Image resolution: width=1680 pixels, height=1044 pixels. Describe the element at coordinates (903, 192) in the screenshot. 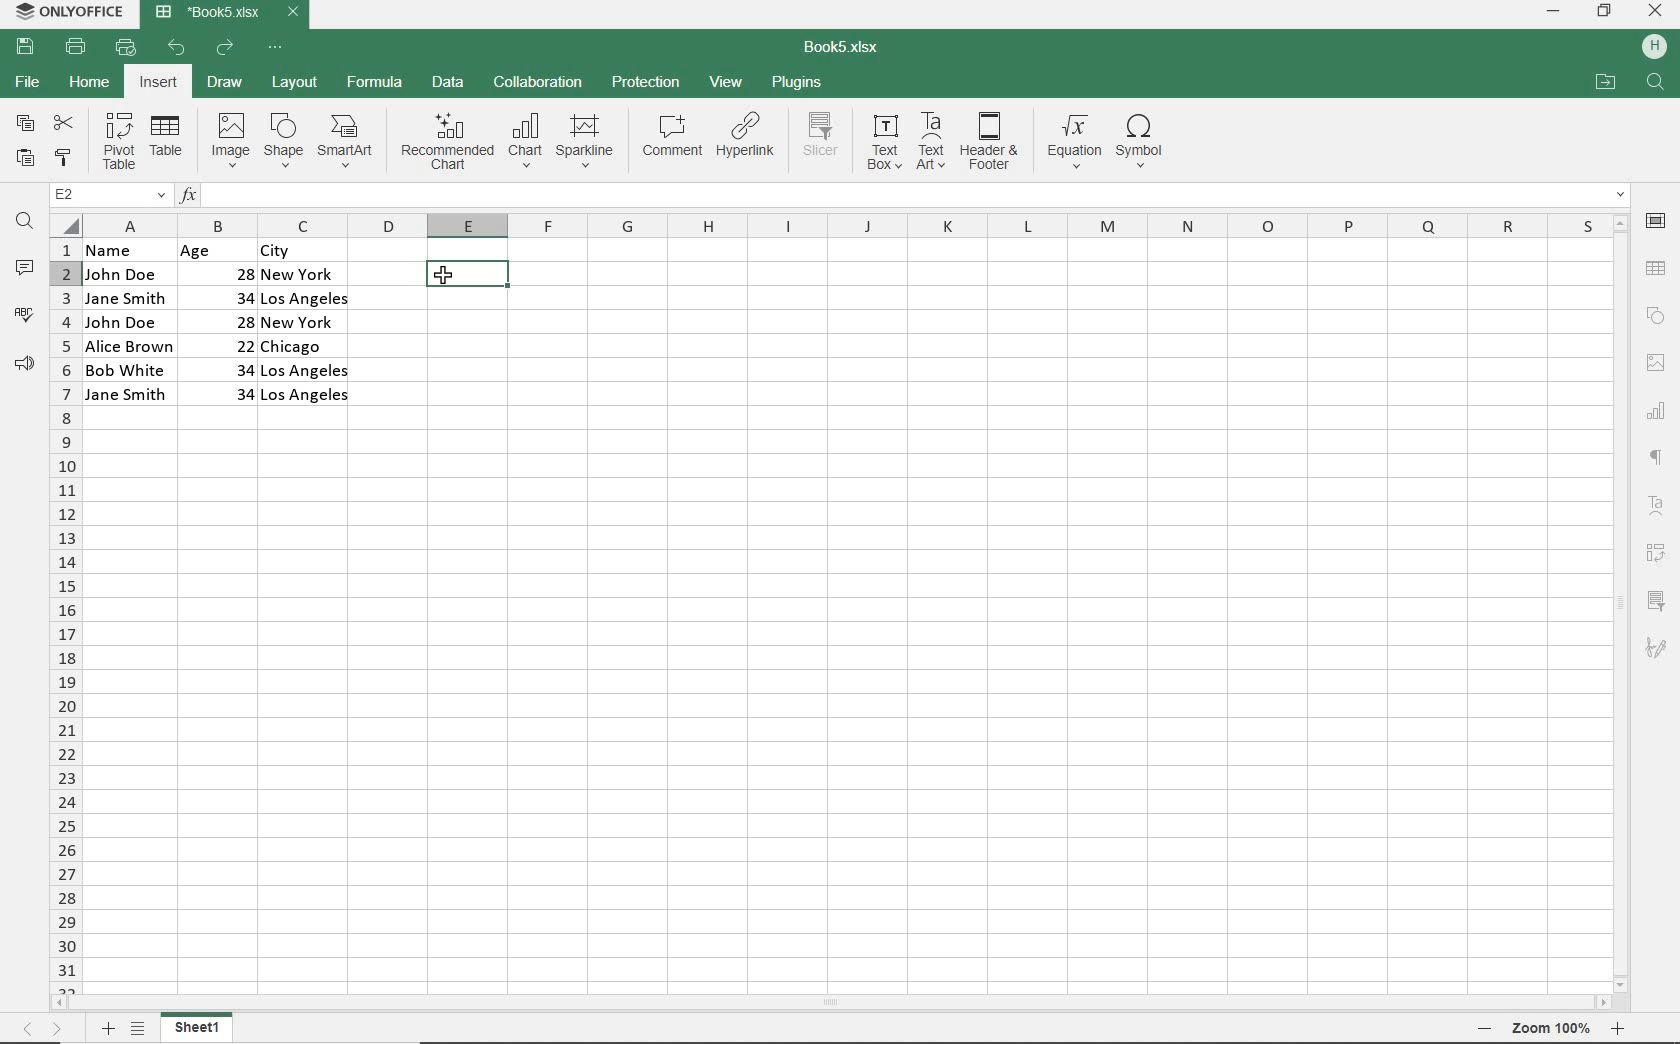

I see `INPUT FUNCTION` at that location.